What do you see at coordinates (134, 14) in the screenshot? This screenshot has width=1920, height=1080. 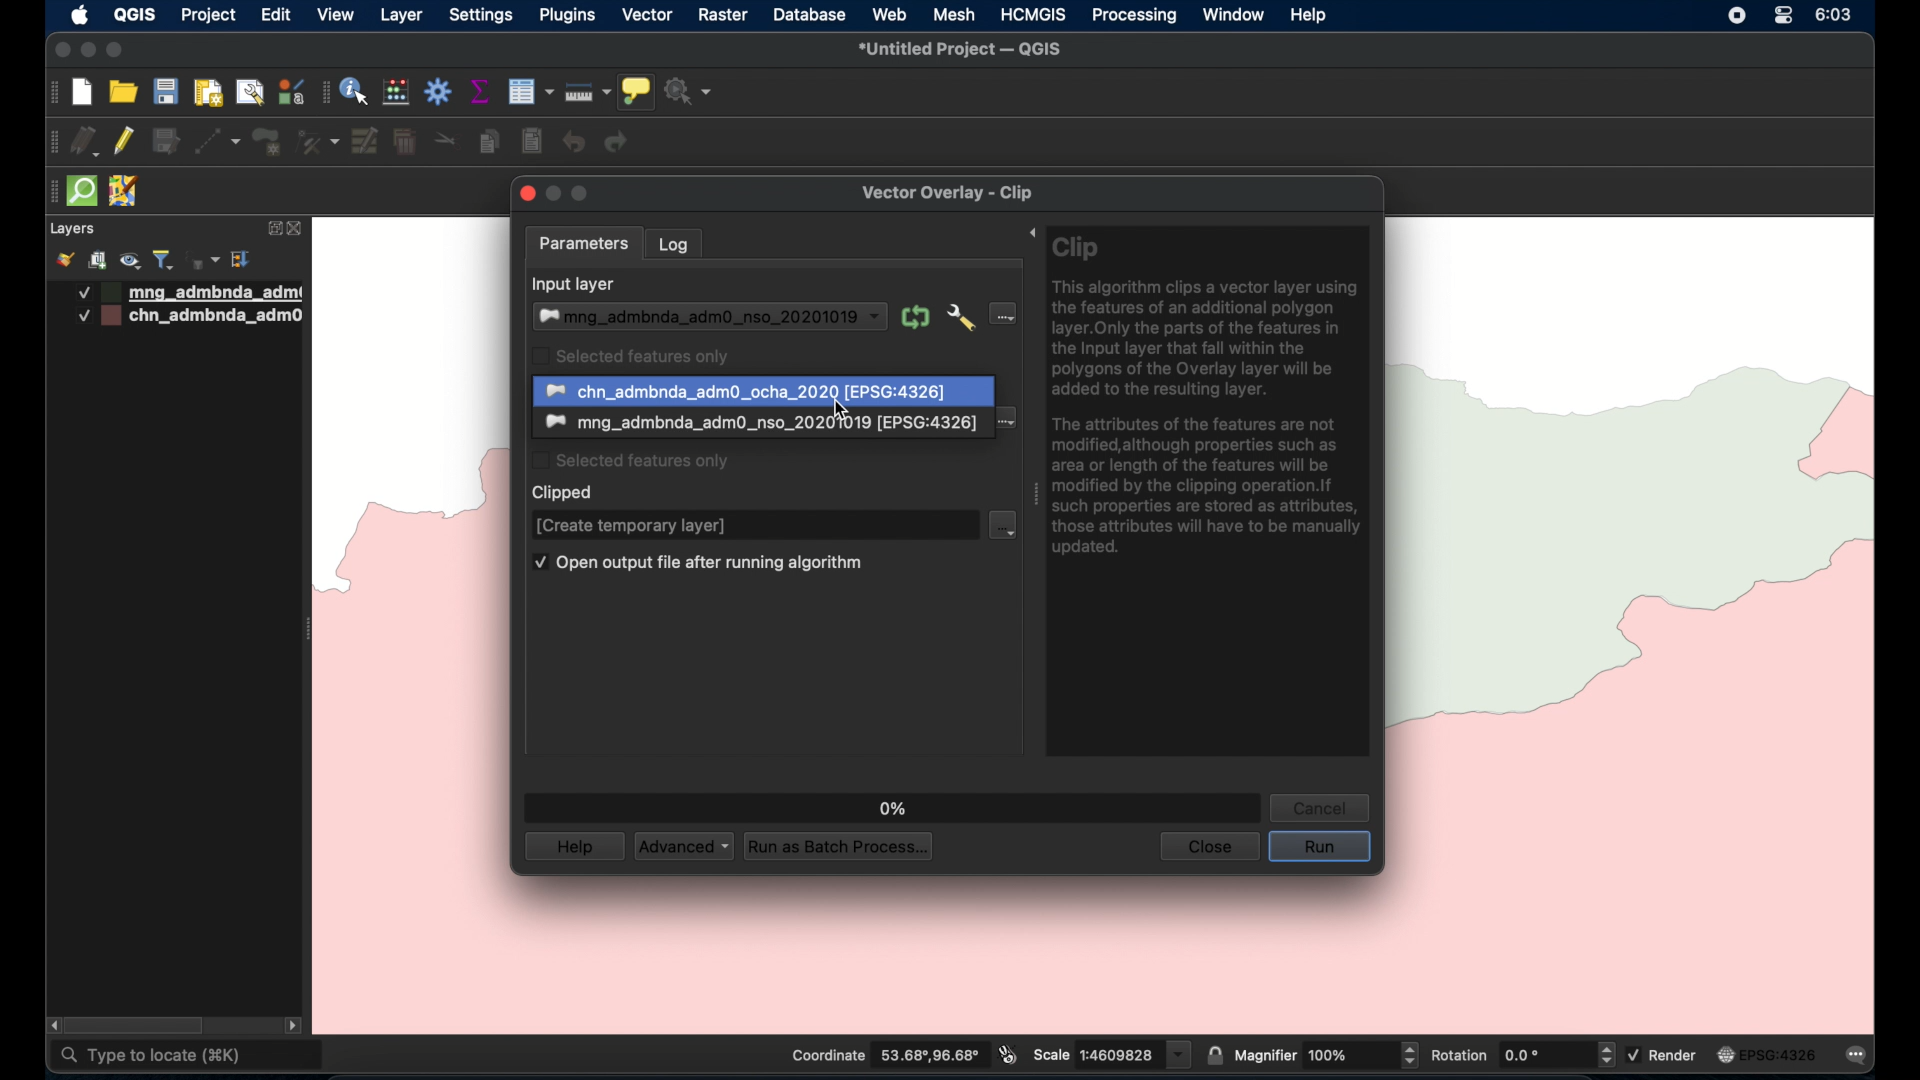 I see `QGIS` at bounding box center [134, 14].